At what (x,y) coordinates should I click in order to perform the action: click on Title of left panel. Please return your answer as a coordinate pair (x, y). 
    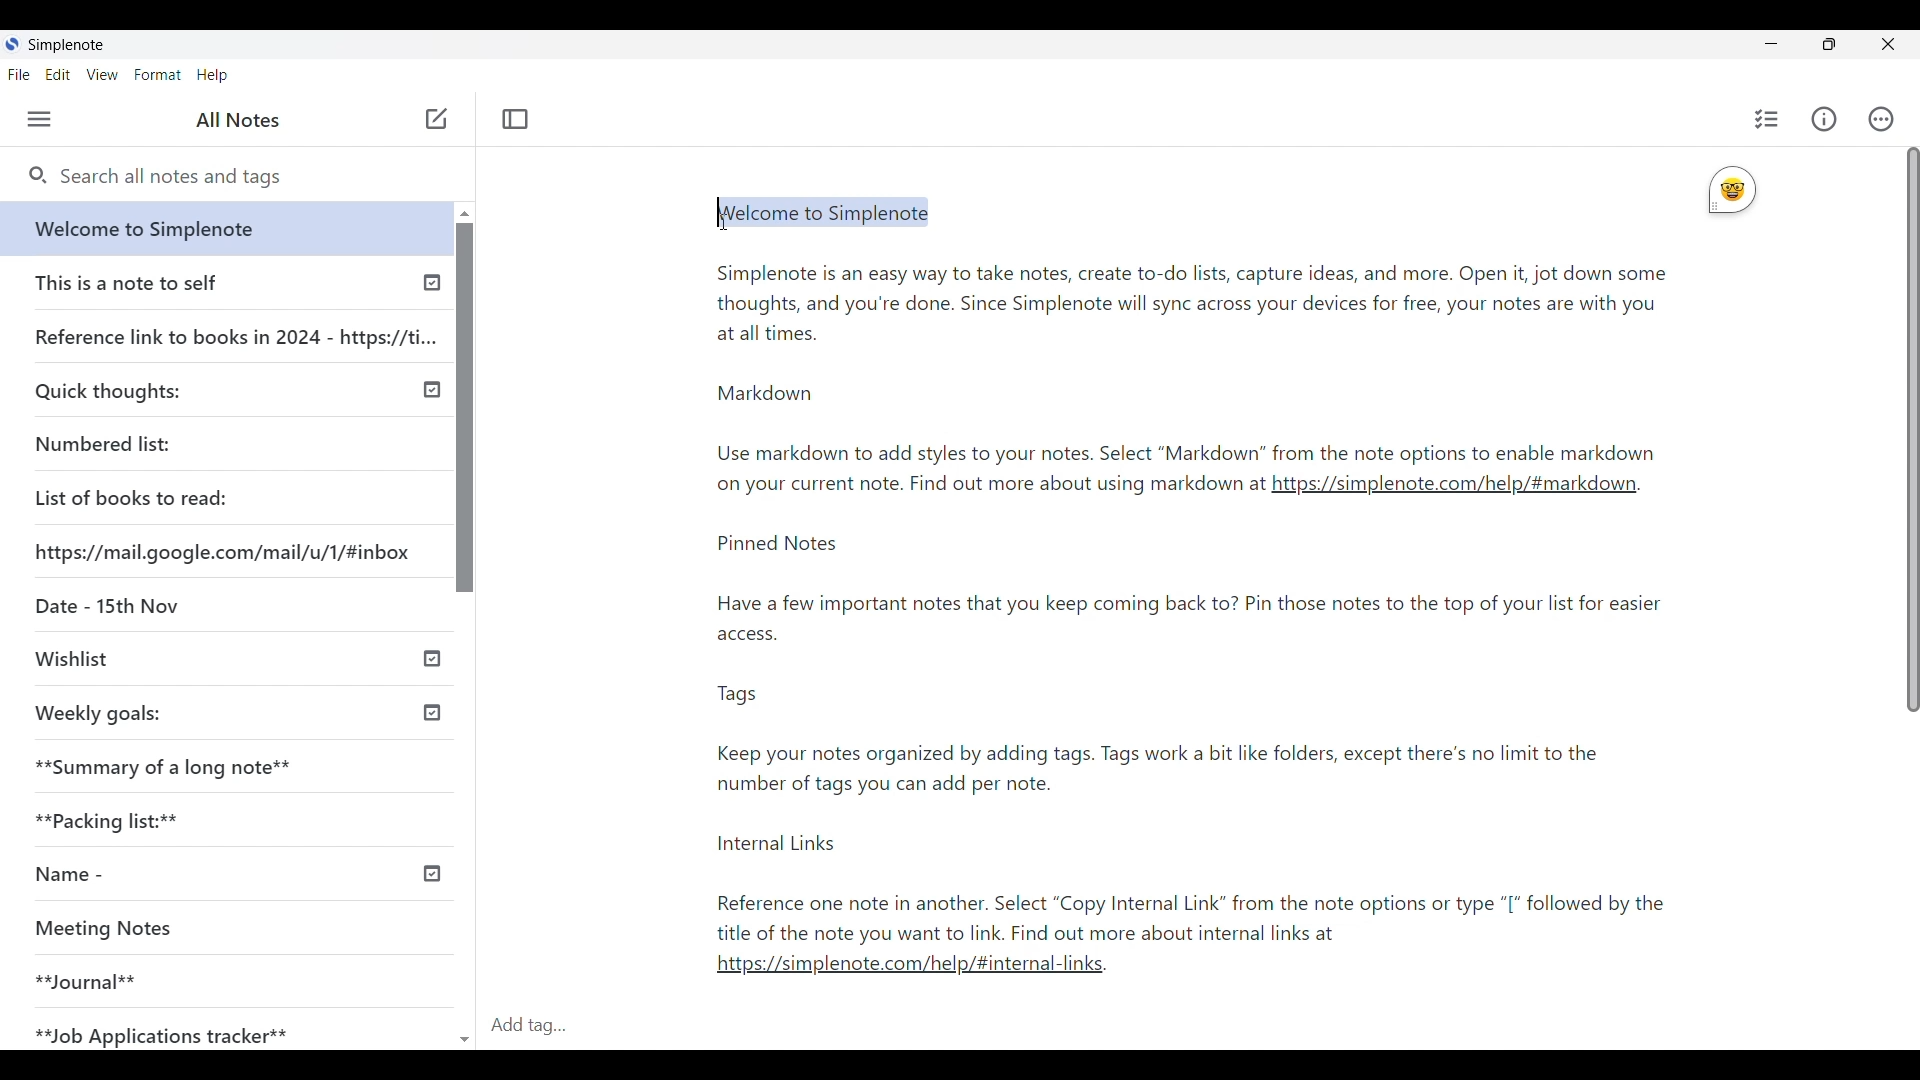
    Looking at the image, I should click on (238, 120).